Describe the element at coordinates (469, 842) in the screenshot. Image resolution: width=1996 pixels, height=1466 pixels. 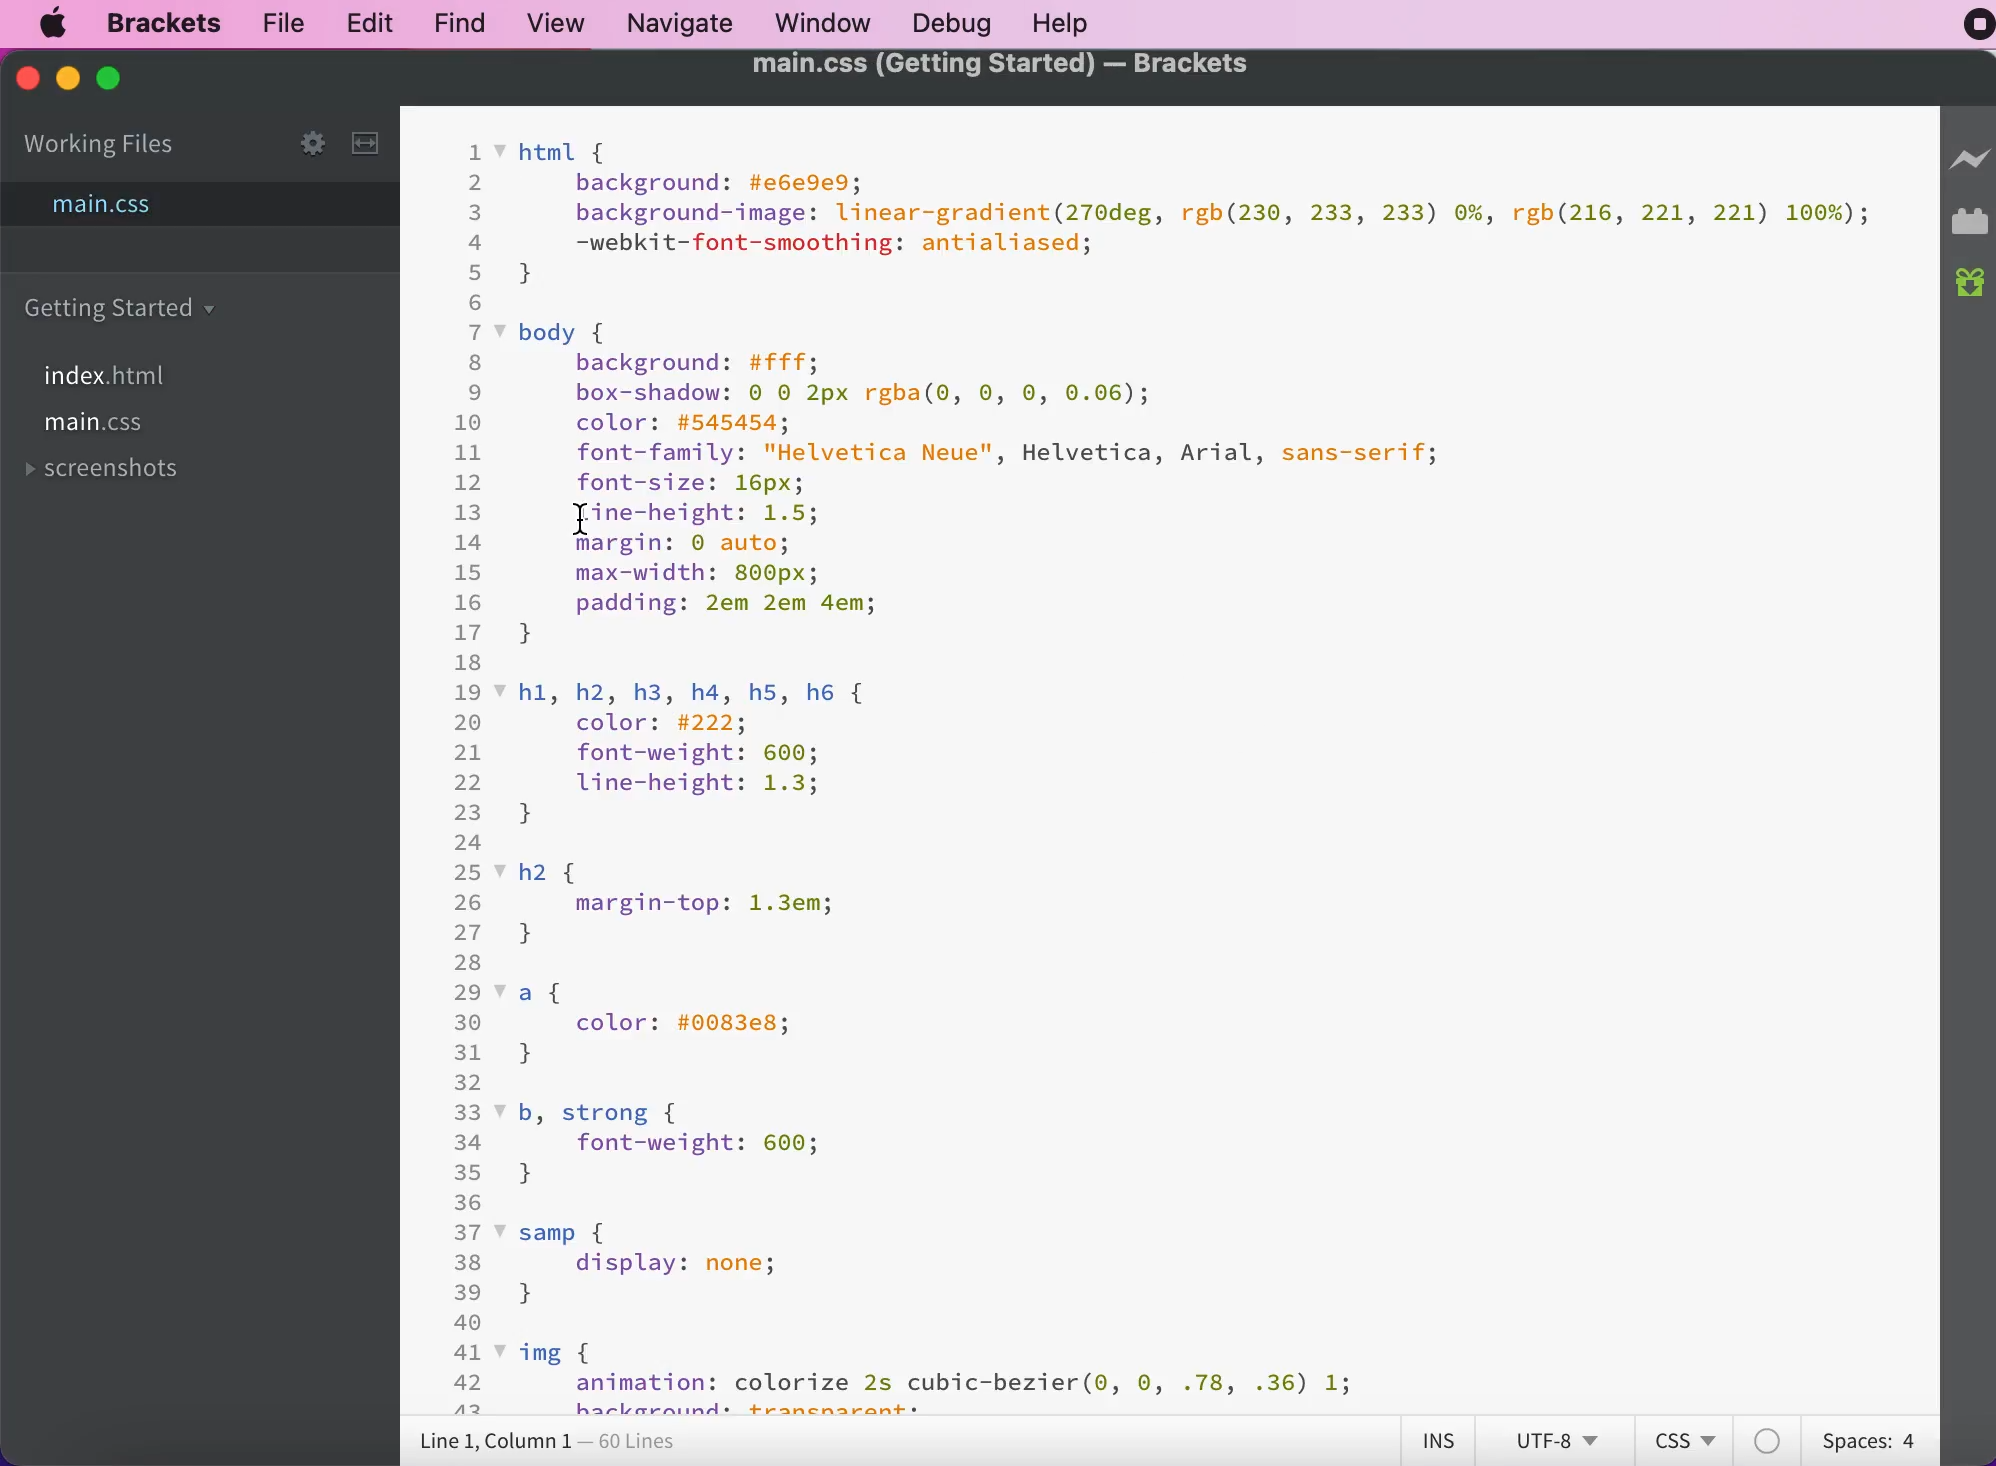
I see `24` at that location.